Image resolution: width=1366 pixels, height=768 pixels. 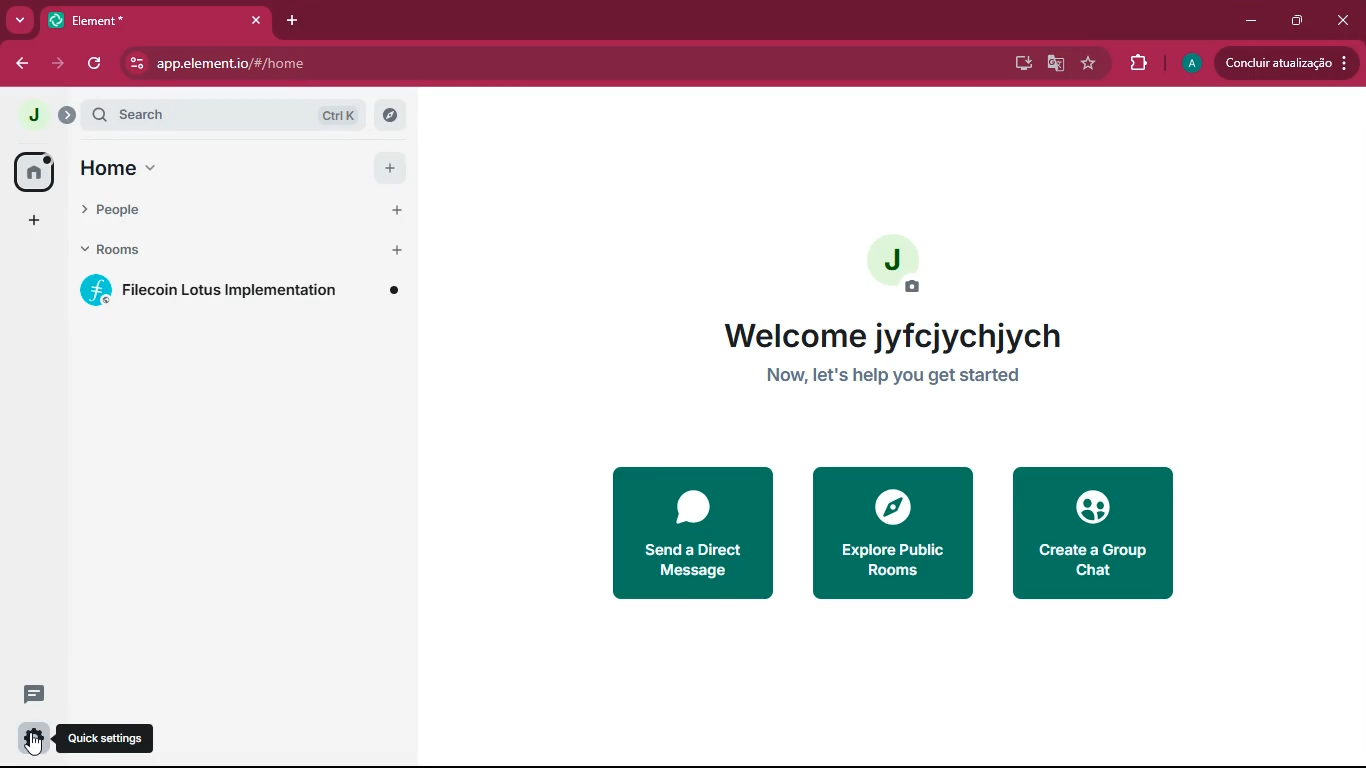 What do you see at coordinates (1087, 63) in the screenshot?
I see `favourite` at bounding box center [1087, 63].